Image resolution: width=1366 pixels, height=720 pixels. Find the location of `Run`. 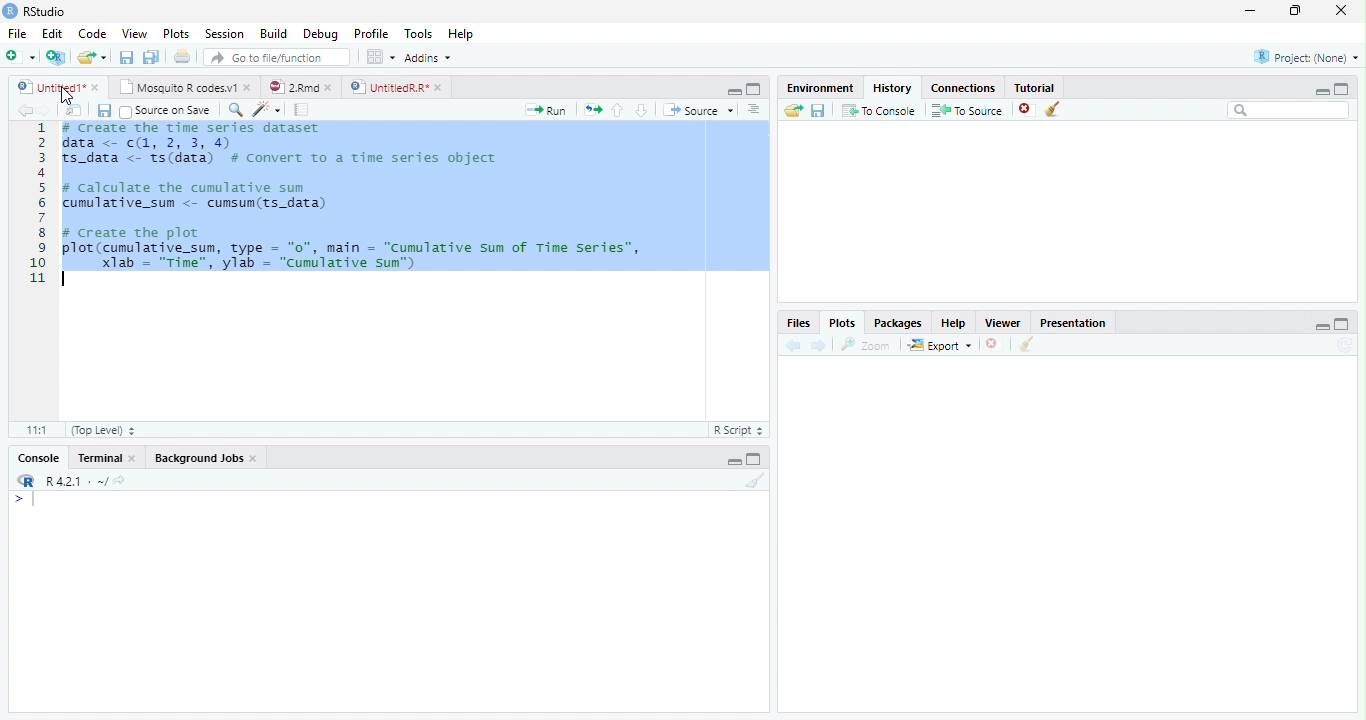

Run is located at coordinates (543, 111).